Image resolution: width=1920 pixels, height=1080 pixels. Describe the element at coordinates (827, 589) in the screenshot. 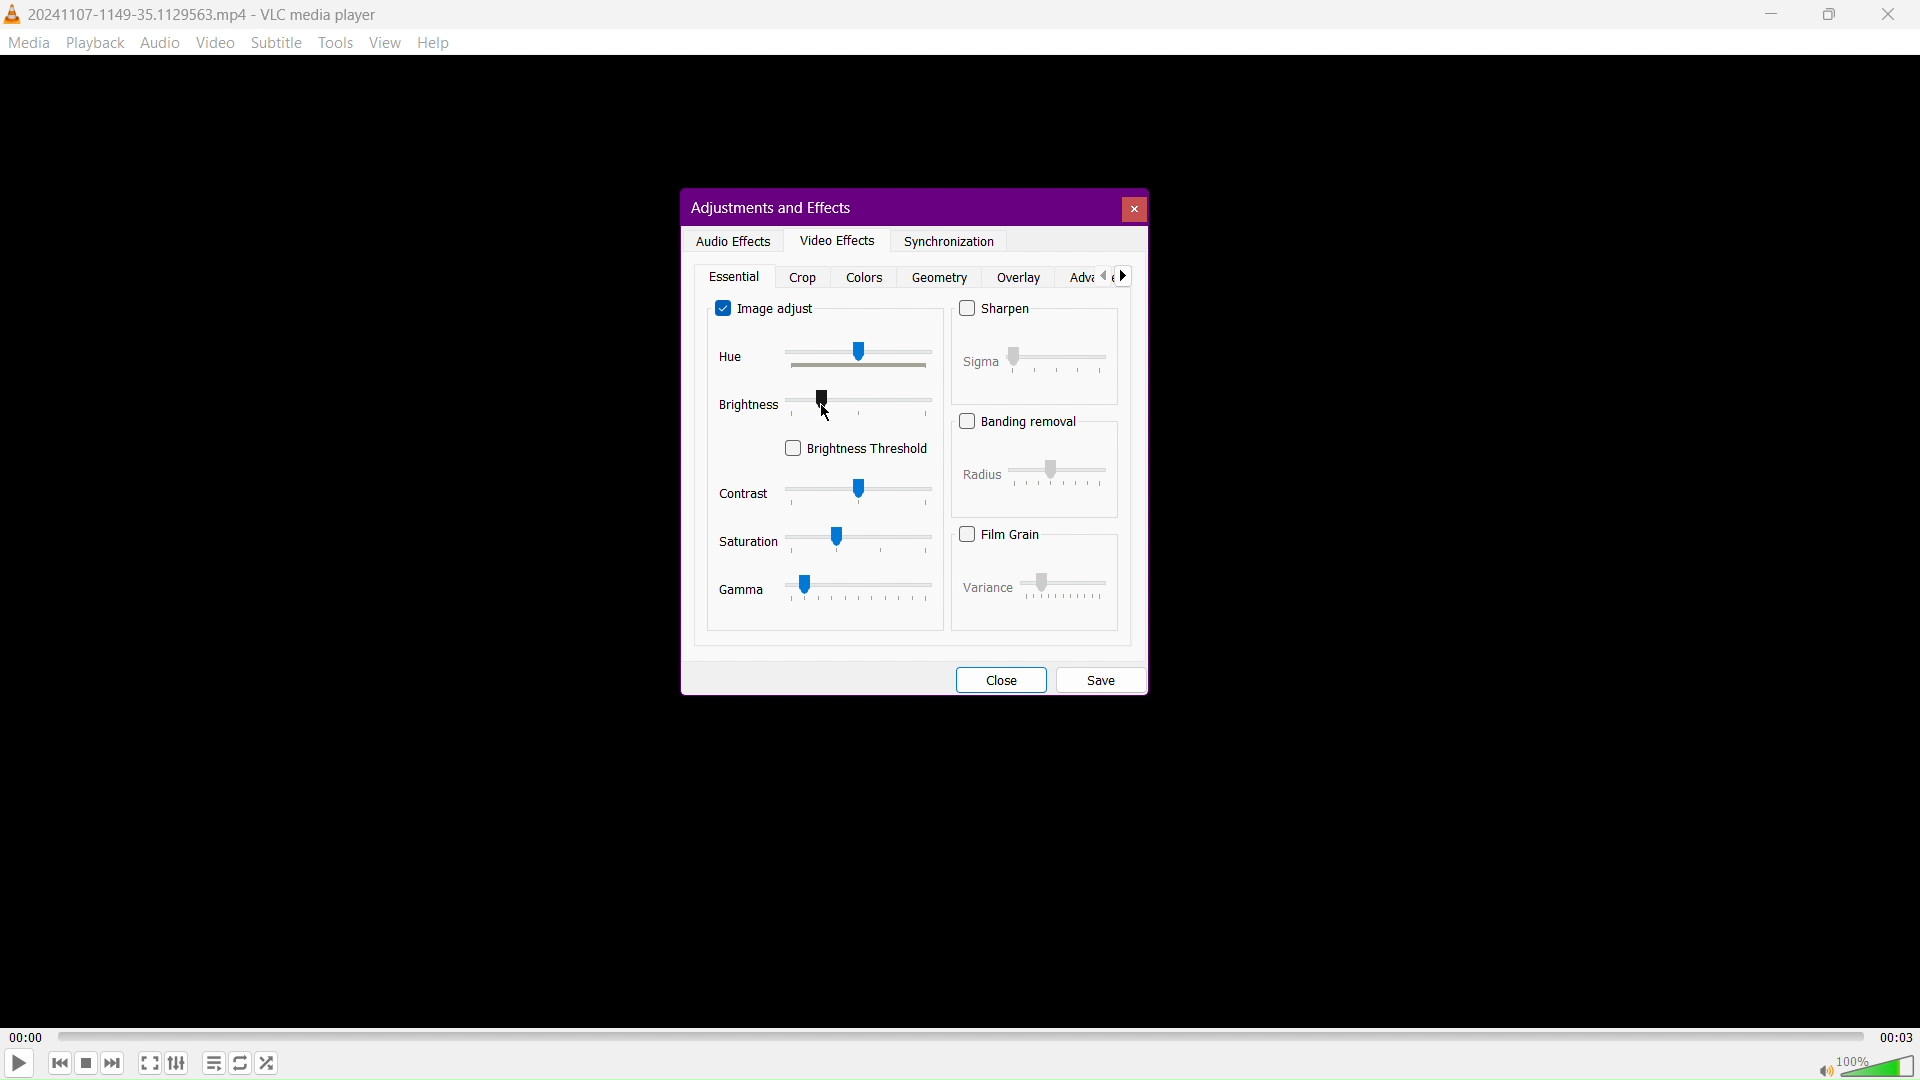

I see `Gamma` at that location.